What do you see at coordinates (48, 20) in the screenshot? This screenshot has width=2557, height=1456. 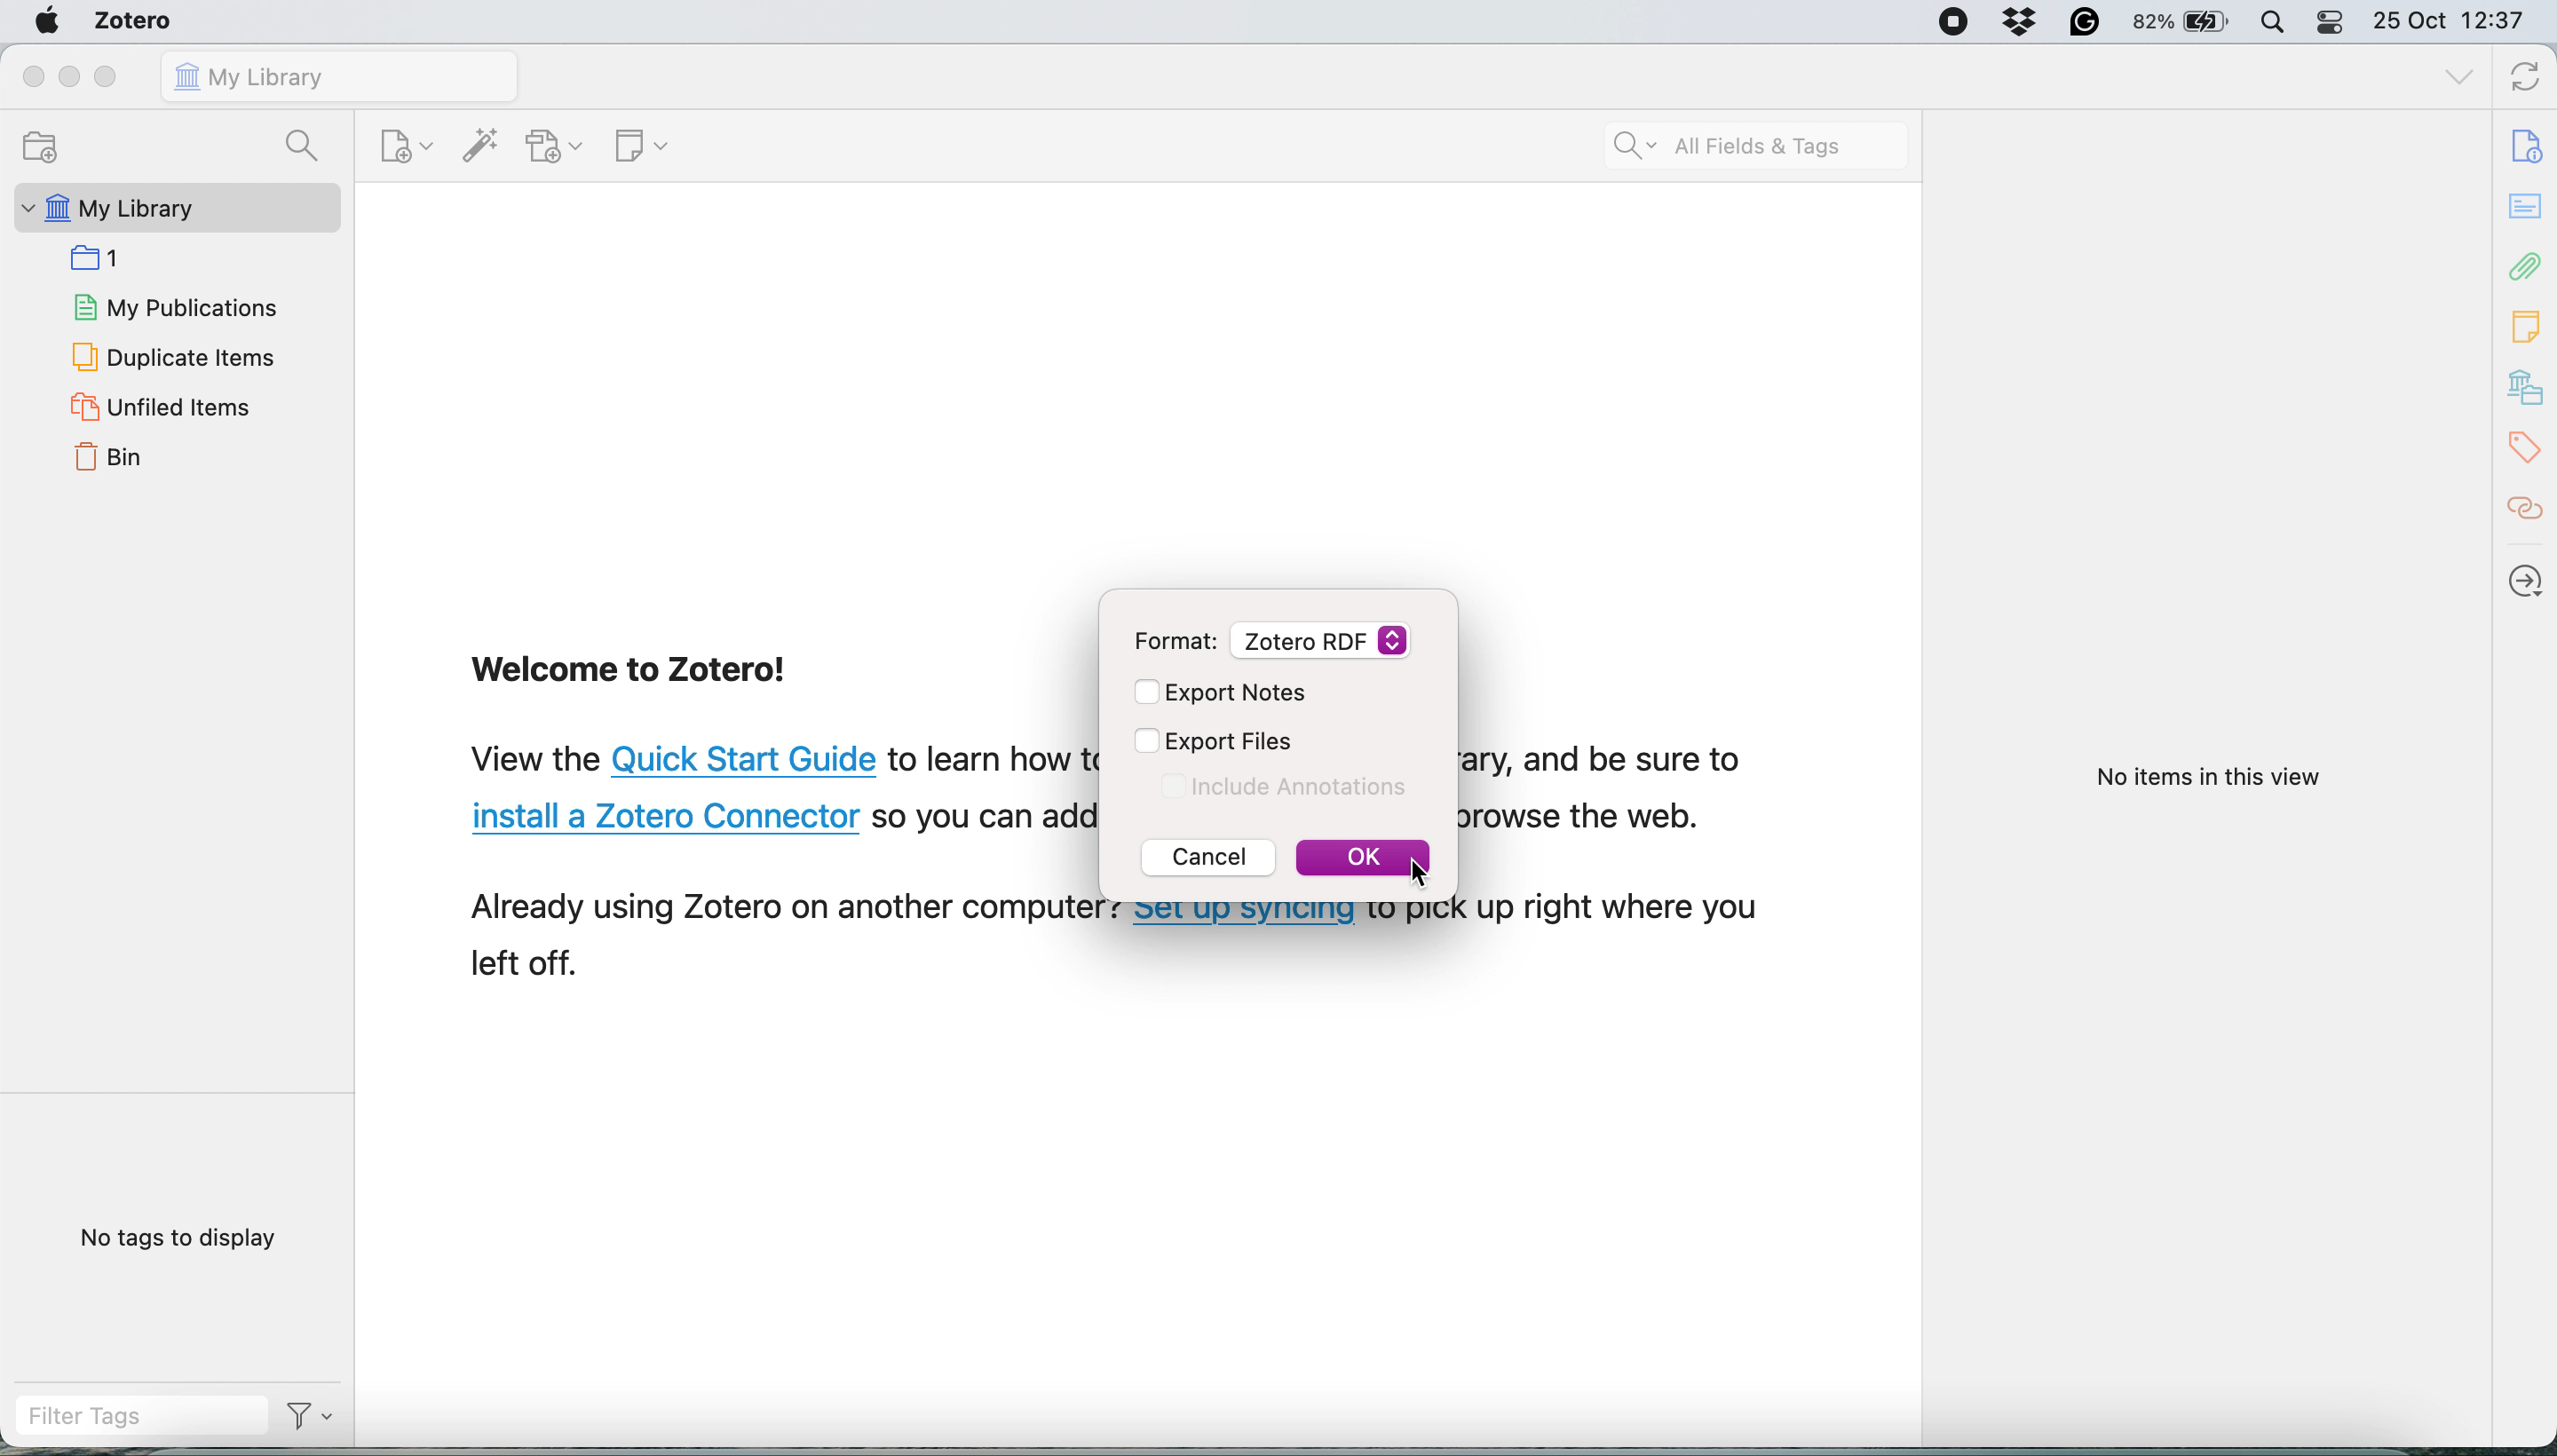 I see `system logo` at bounding box center [48, 20].